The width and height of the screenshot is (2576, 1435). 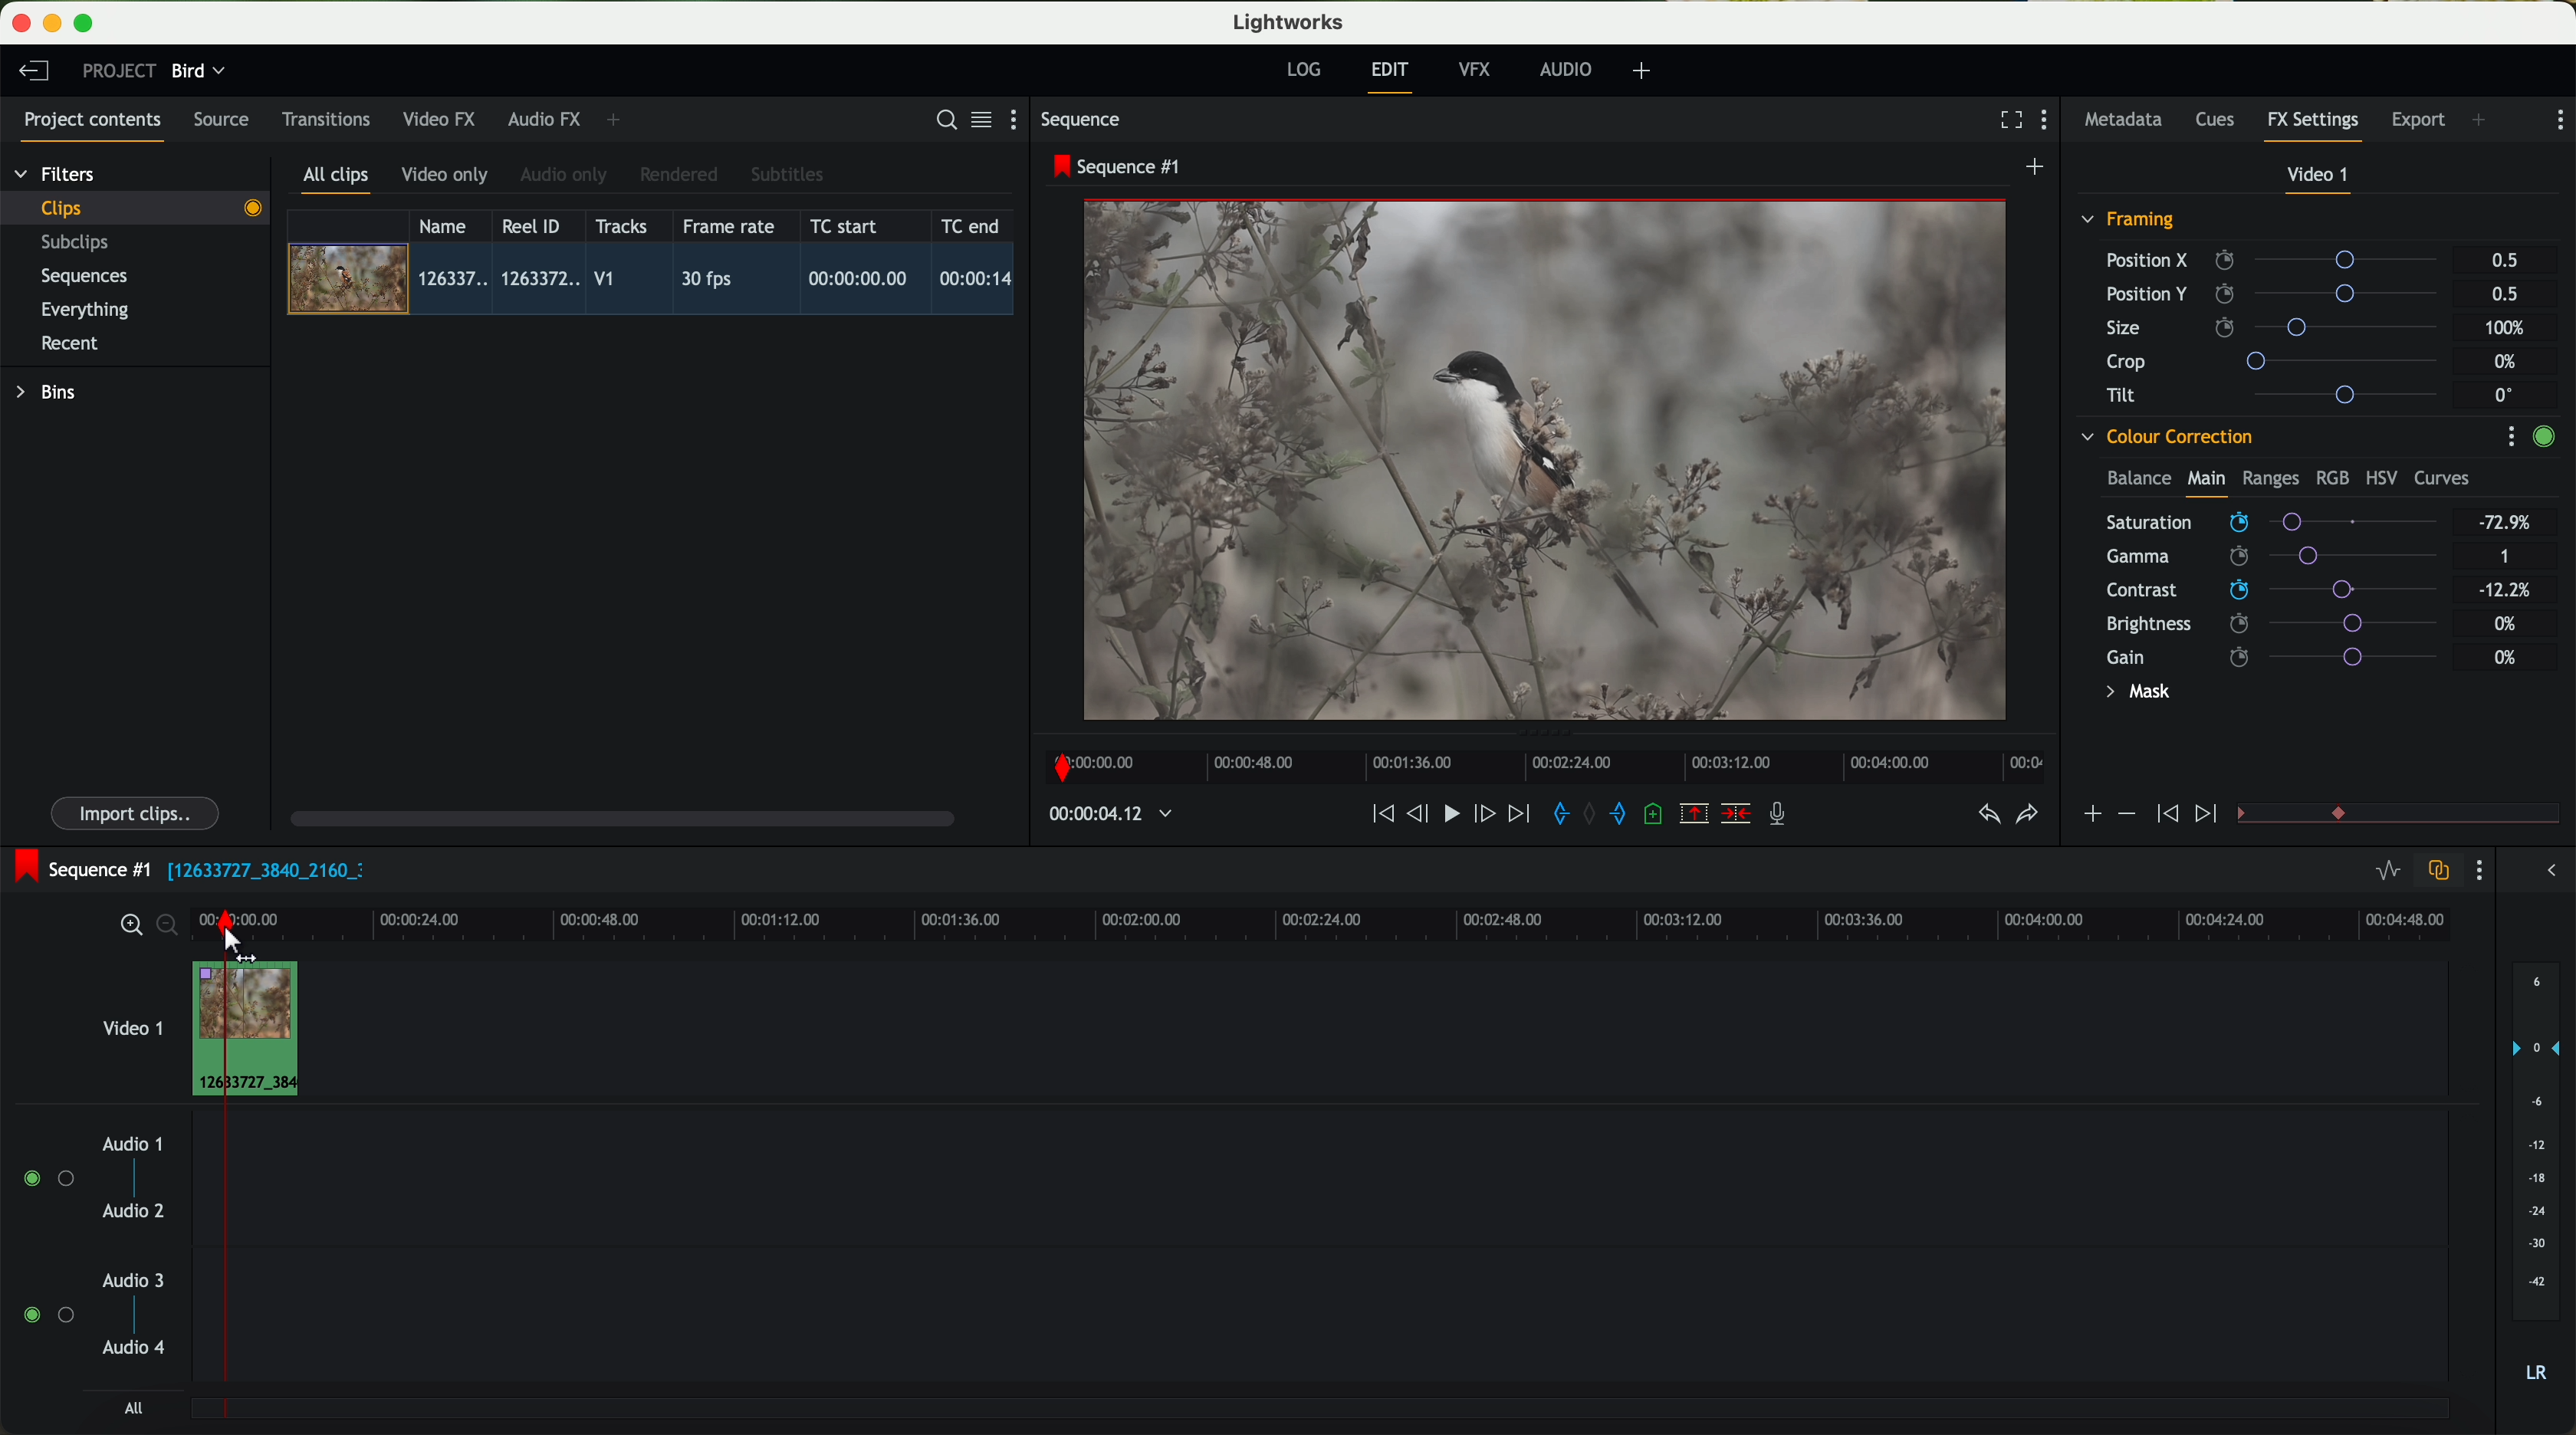 I want to click on show settings menu, so click(x=2049, y=122).